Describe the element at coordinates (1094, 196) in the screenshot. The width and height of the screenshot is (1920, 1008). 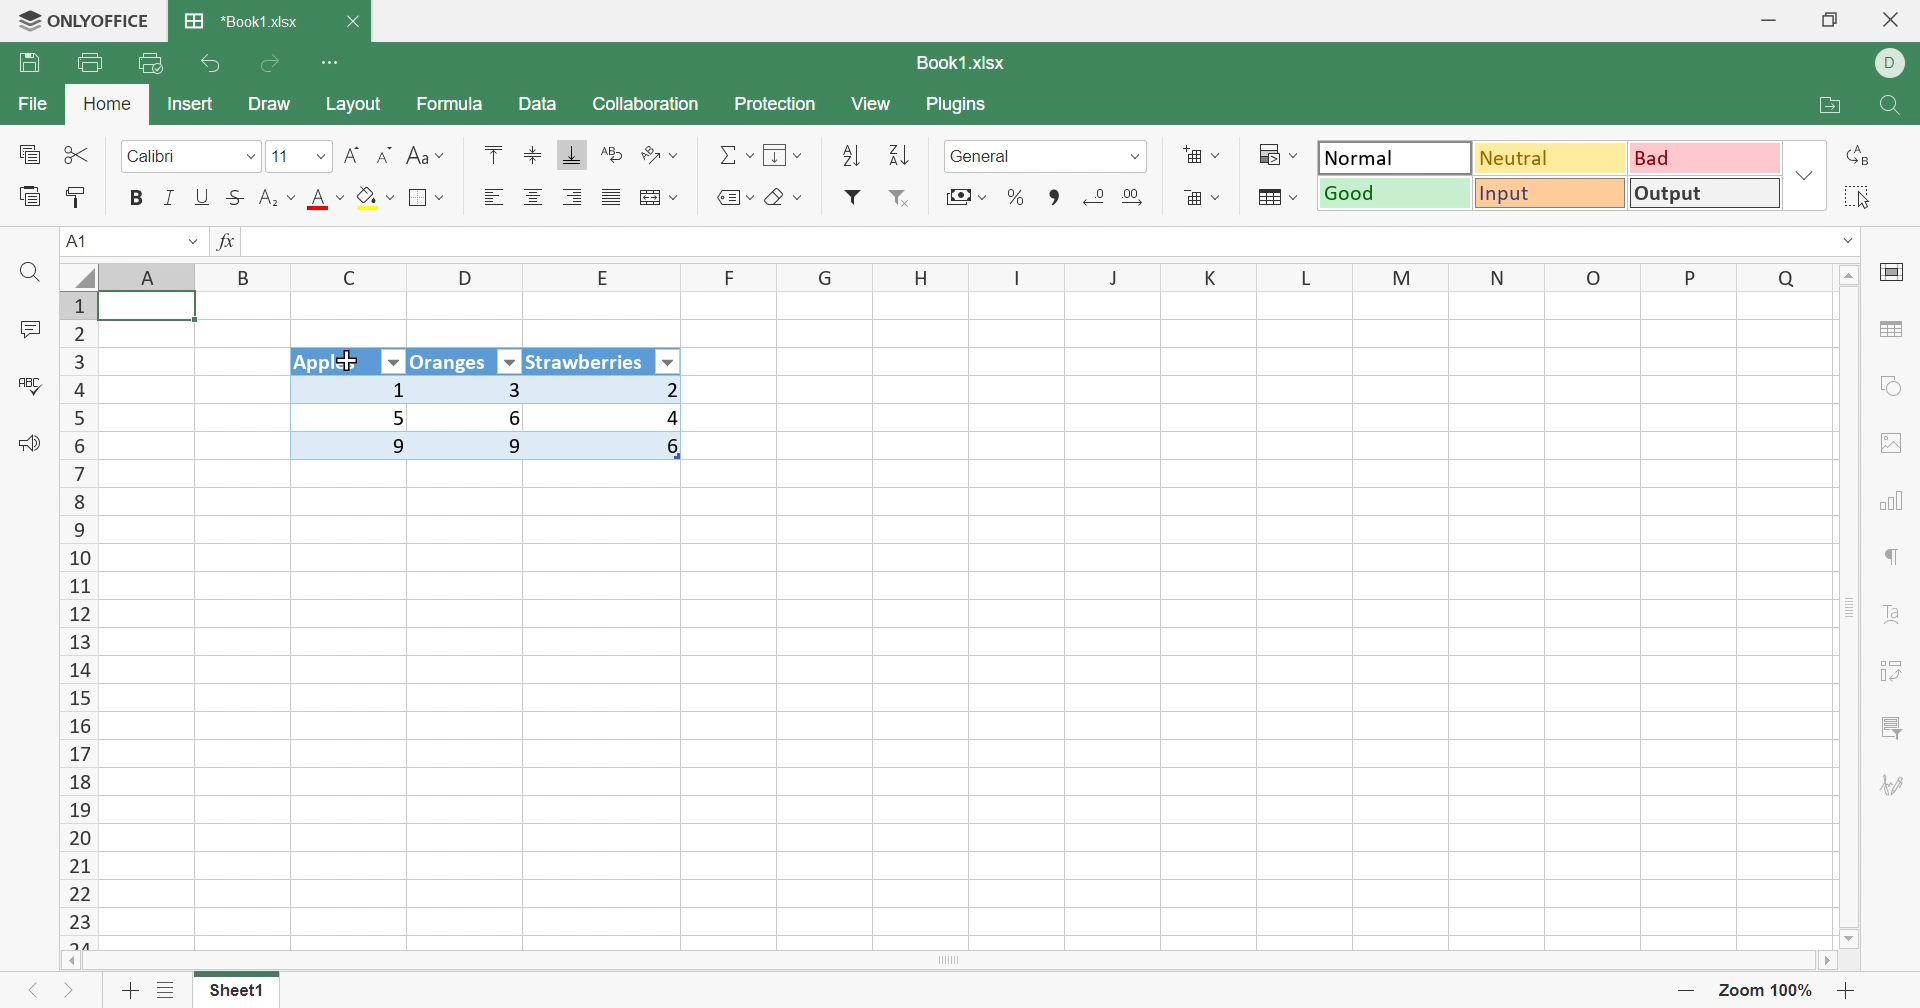
I see `Decrease decimals` at that location.